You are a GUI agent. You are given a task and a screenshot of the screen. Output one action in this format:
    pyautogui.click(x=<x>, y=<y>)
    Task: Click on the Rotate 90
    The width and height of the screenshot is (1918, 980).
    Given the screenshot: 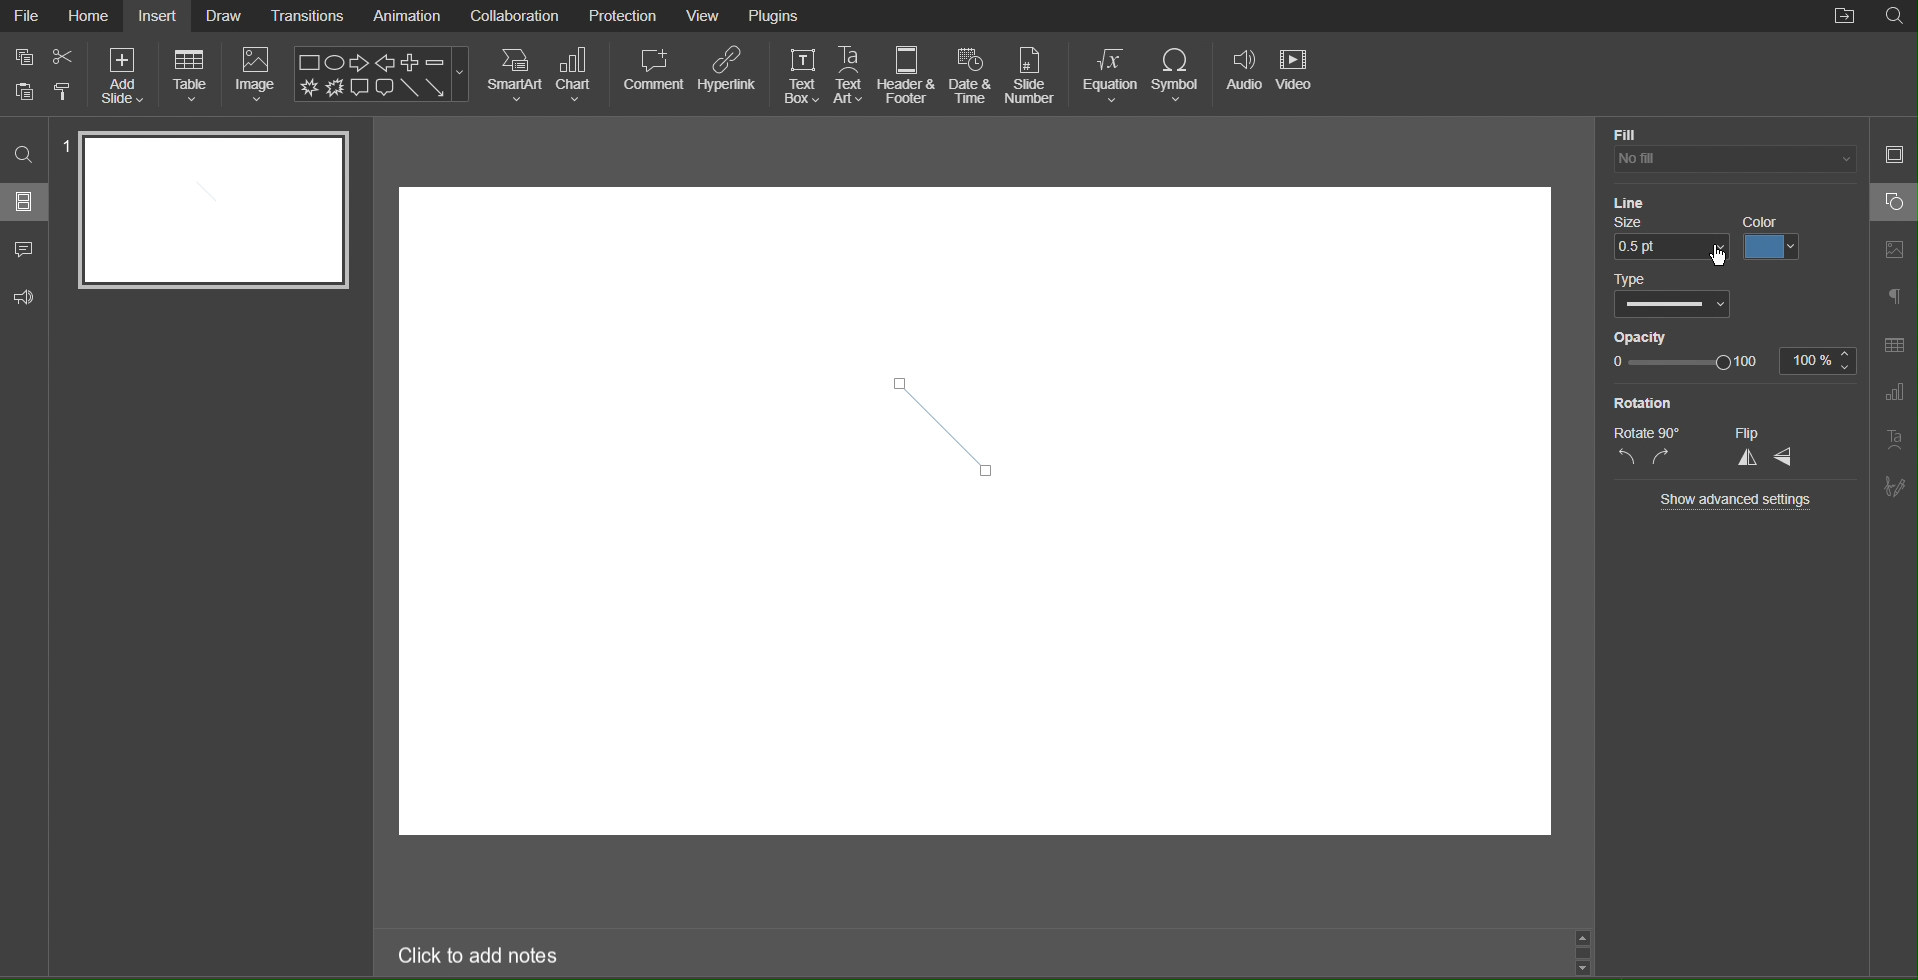 What is the action you would take?
    pyautogui.click(x=1648, y=432)
    